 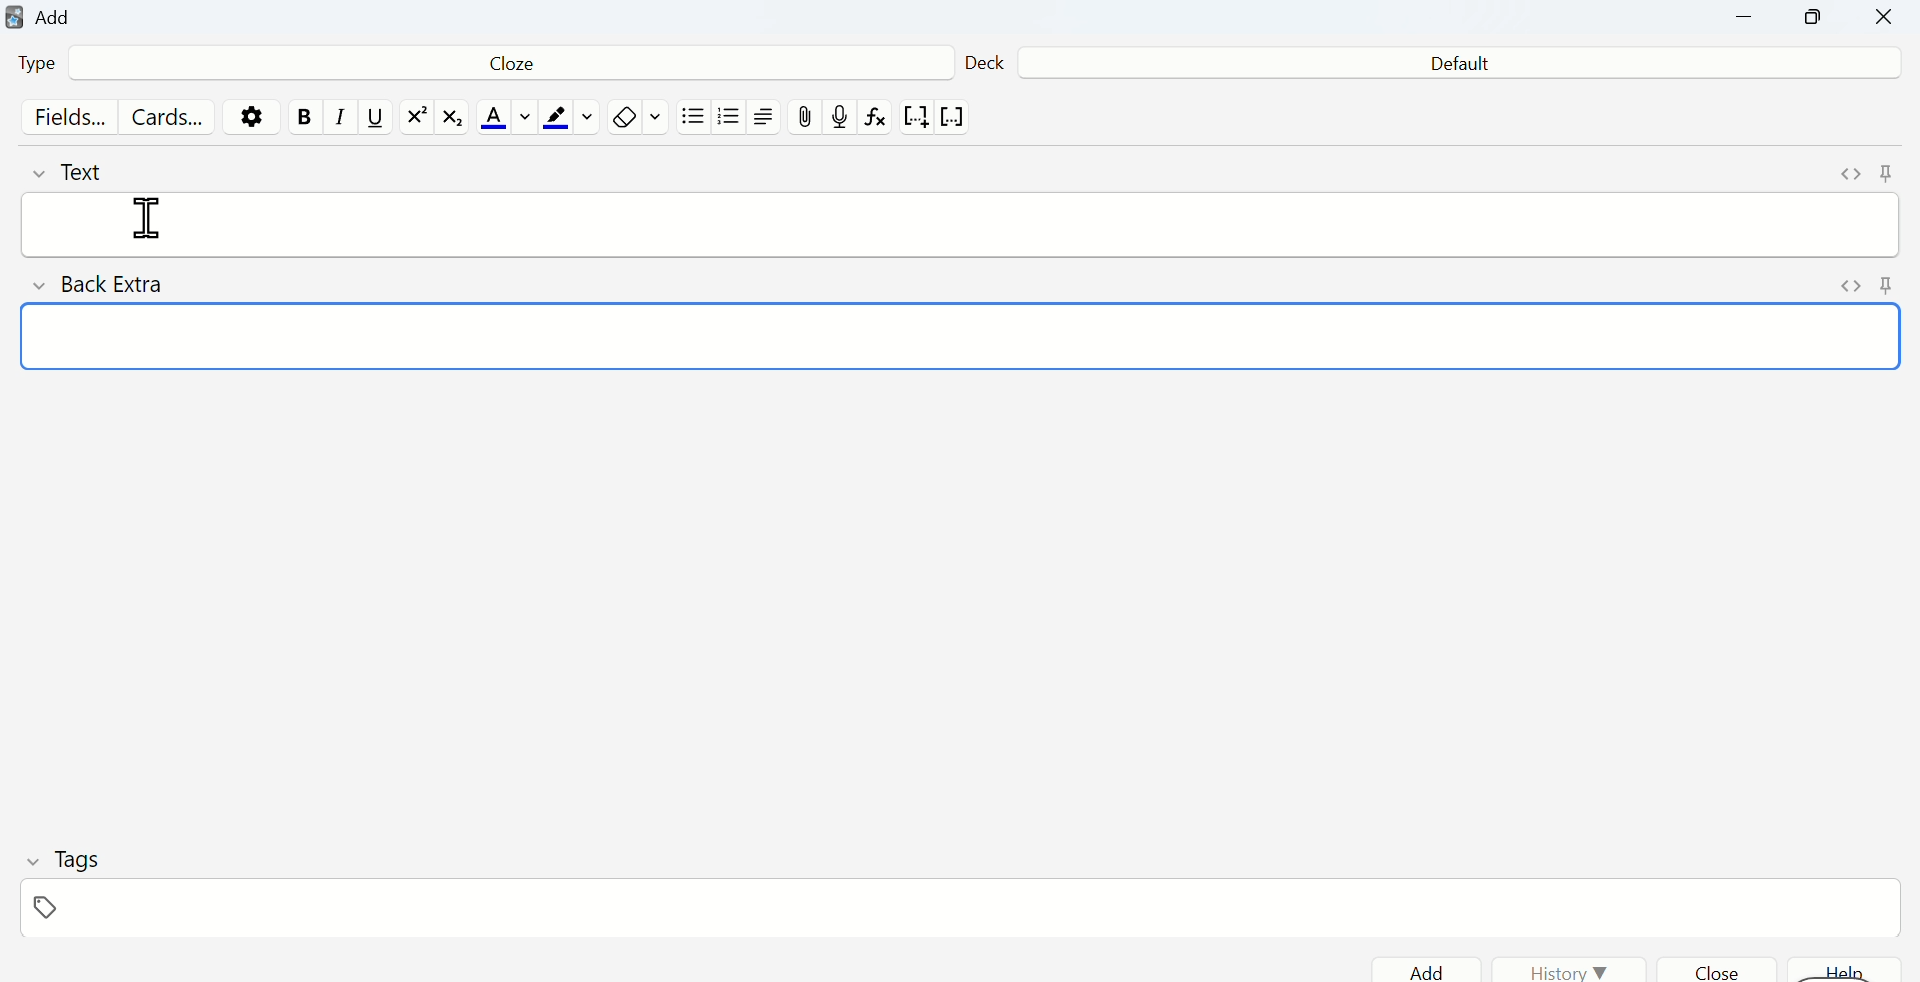 What do you see at coordinates (1847, 173) in the screenshot?
I see `Expand` at bounding box center [1847, 173].